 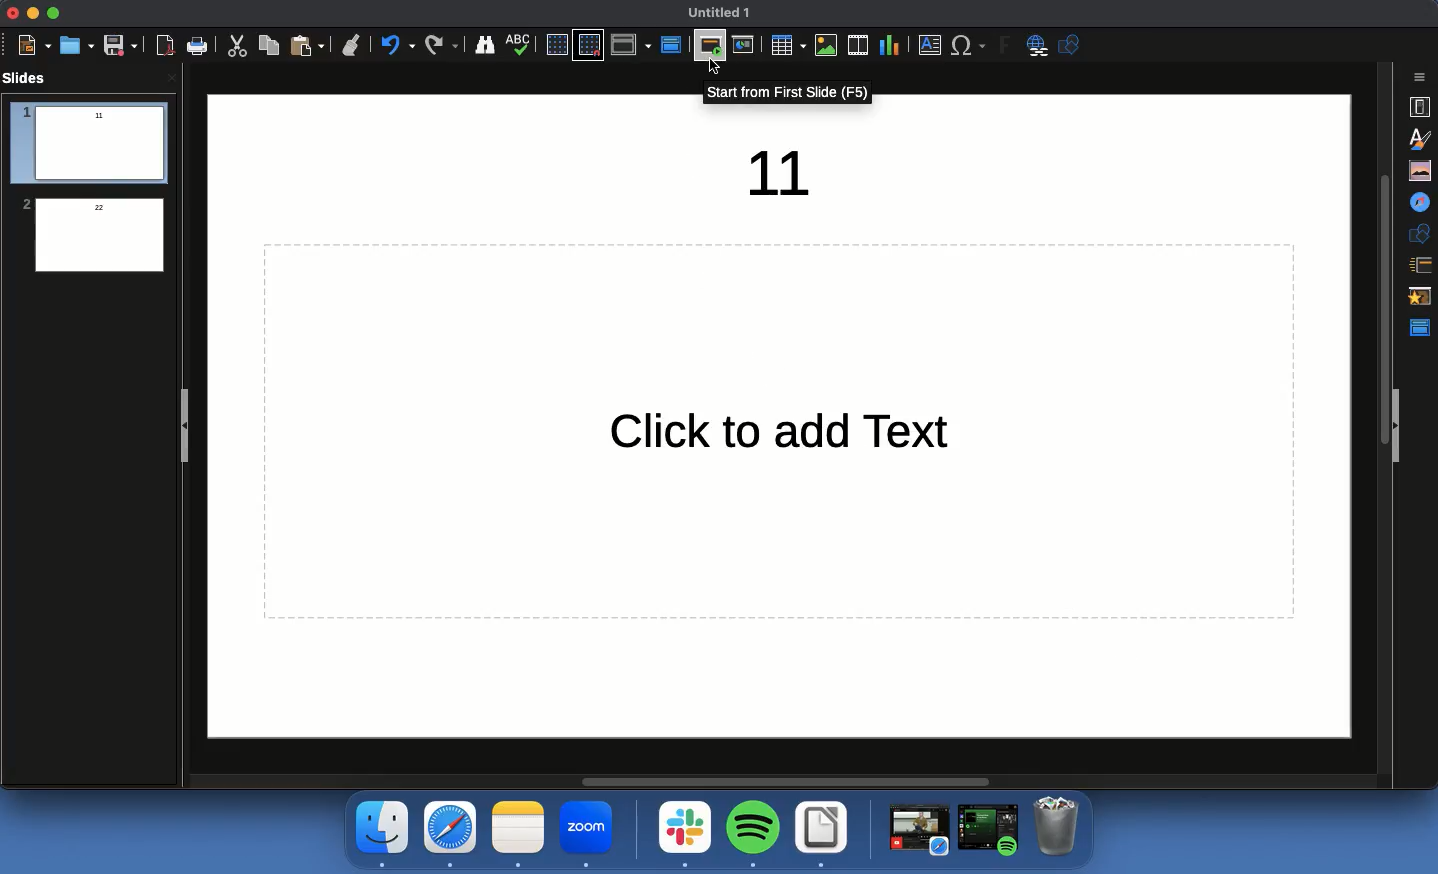 What do you see at coordinates (268, 47) in the screenshot?
I see `Copy` at bounding box center [268, 47].